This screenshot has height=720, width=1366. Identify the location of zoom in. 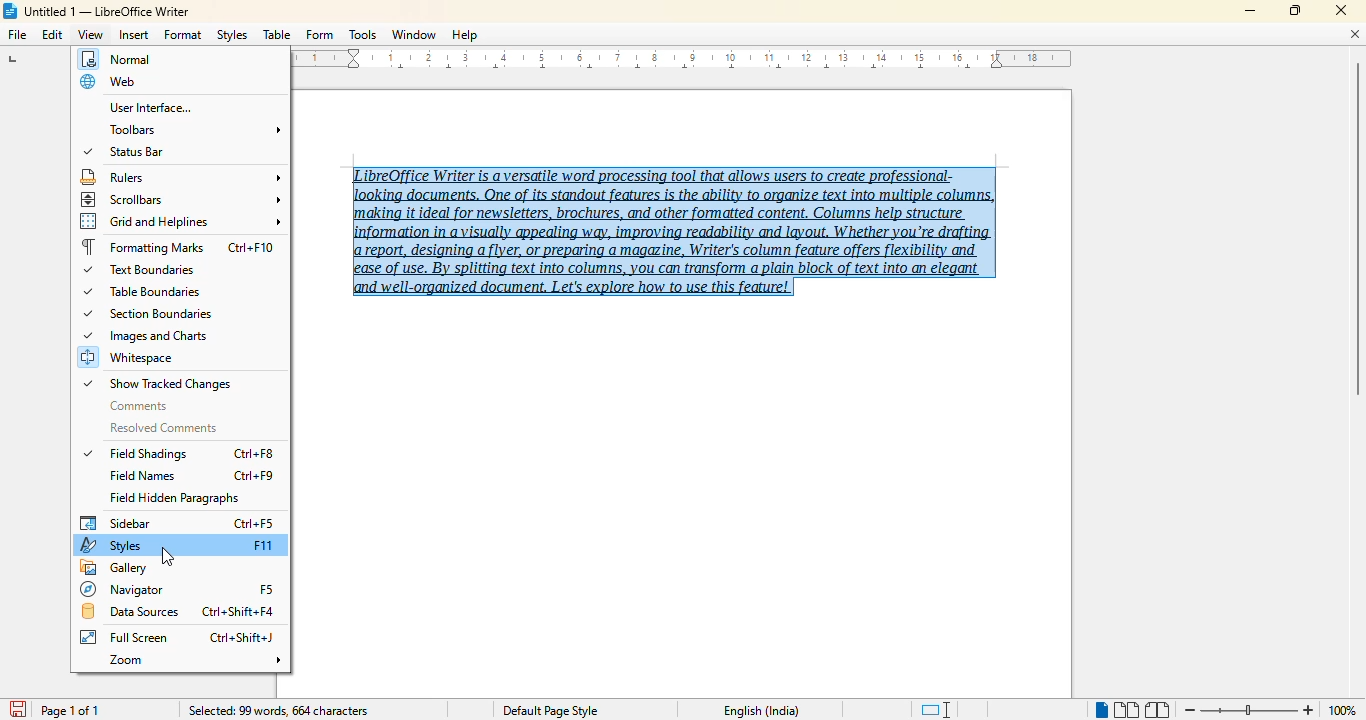
(1307, 710).